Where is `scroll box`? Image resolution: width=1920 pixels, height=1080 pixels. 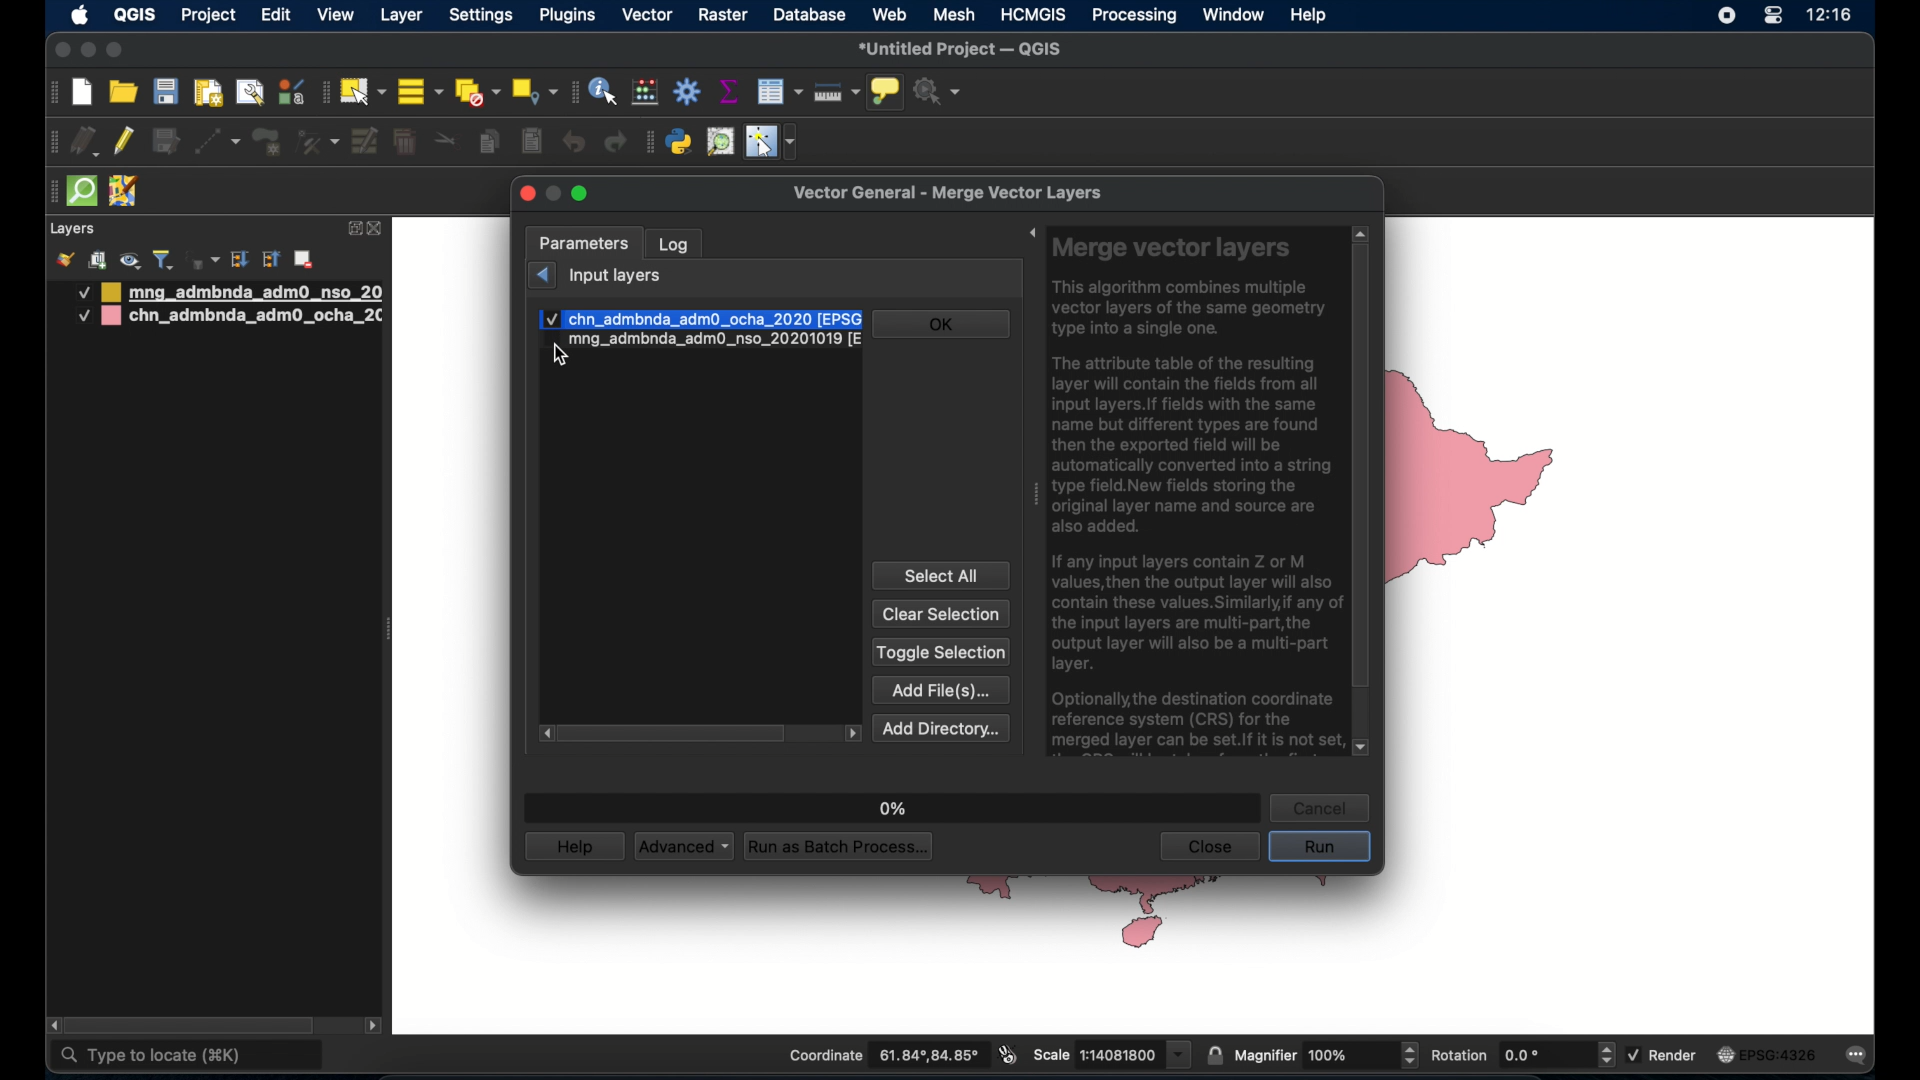
scroll box is located at coordinates (1361, 469).